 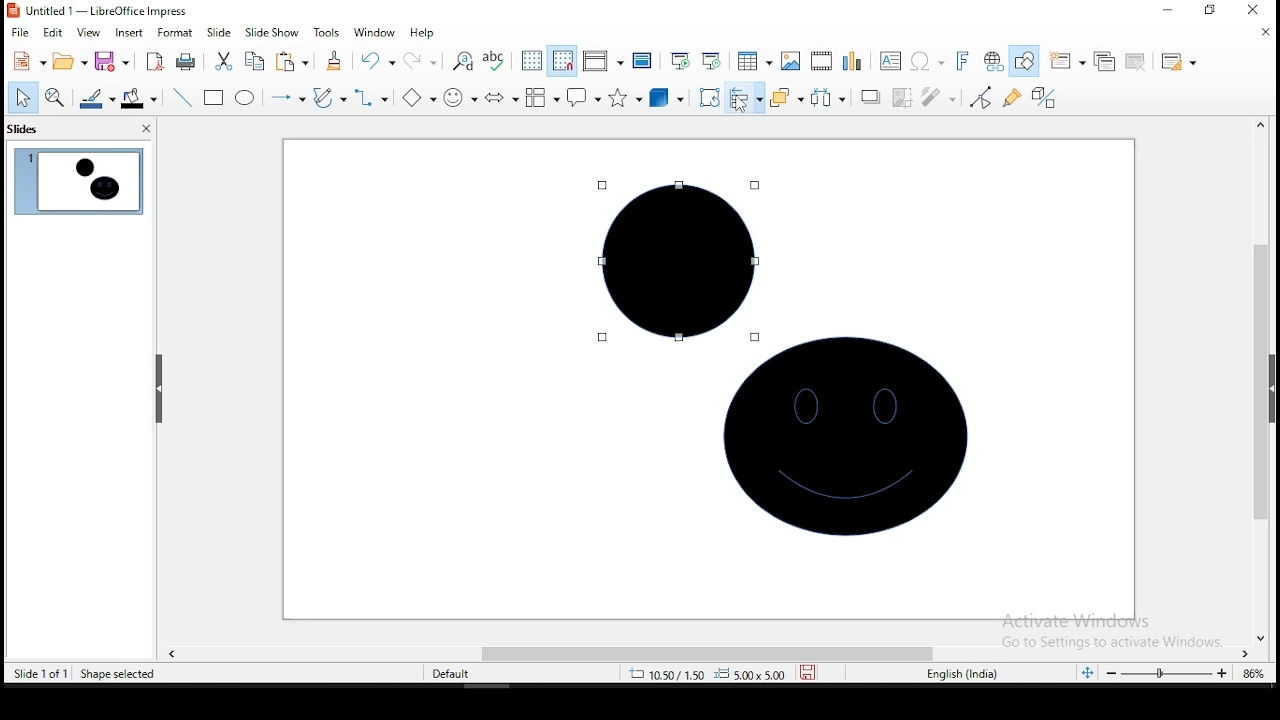 I want to click on slides, so click(x=24, y=131).